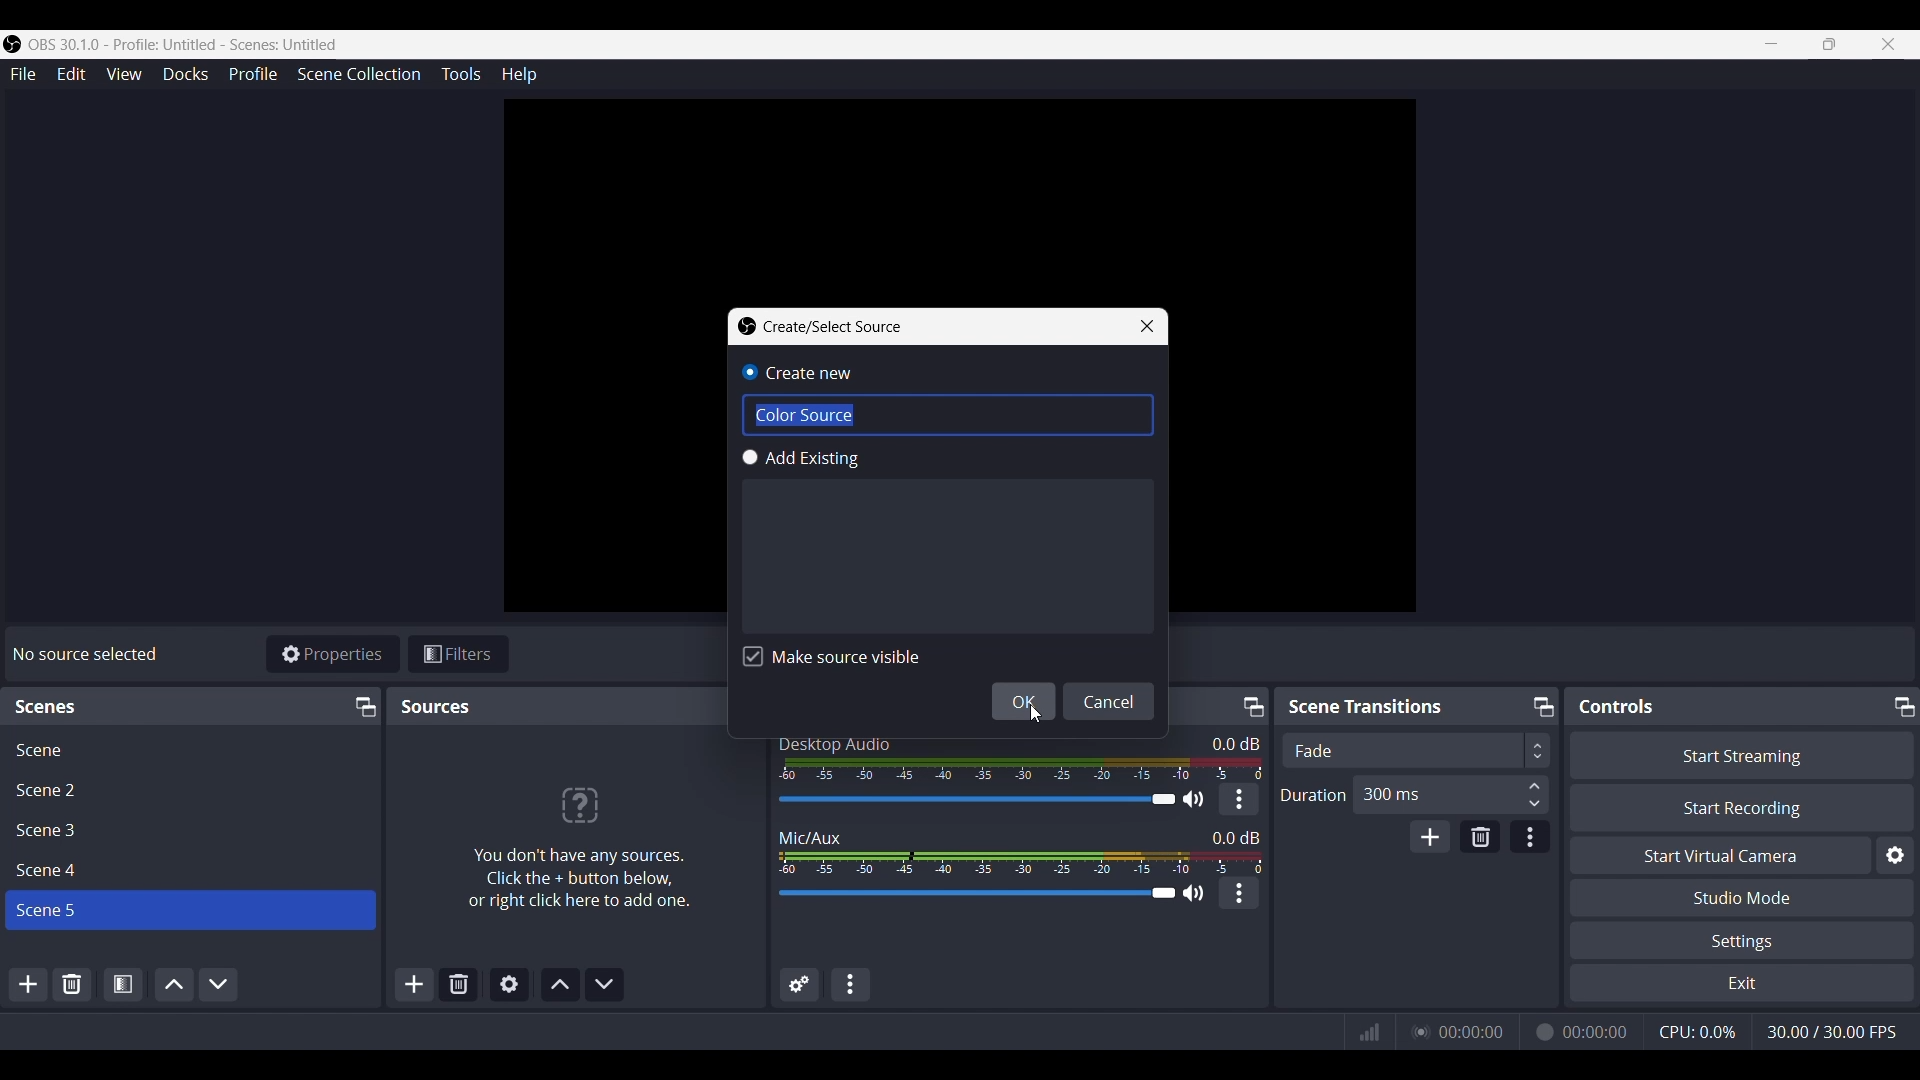 The height and width of the screenshot is (1080, 1920). I want to click on Settings, so click(1742, 941).